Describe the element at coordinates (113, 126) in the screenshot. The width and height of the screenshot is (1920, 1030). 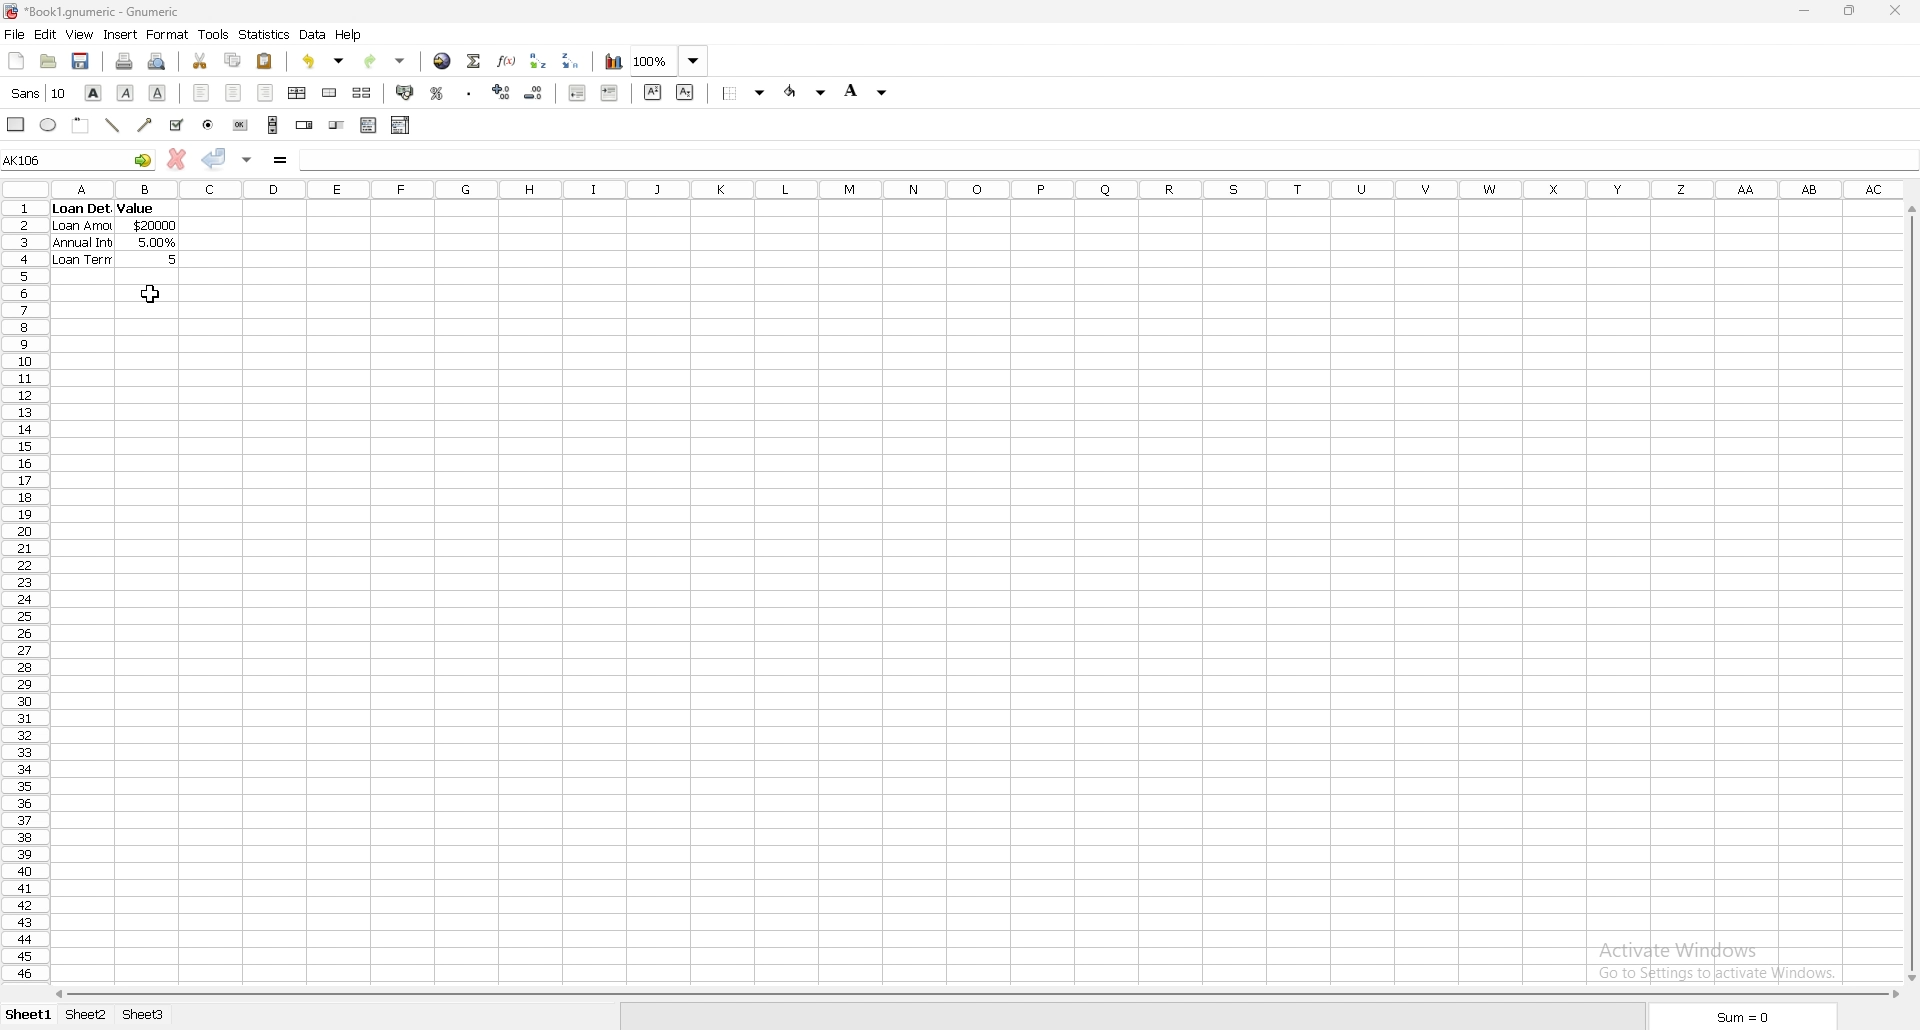
I see `line` at that location.